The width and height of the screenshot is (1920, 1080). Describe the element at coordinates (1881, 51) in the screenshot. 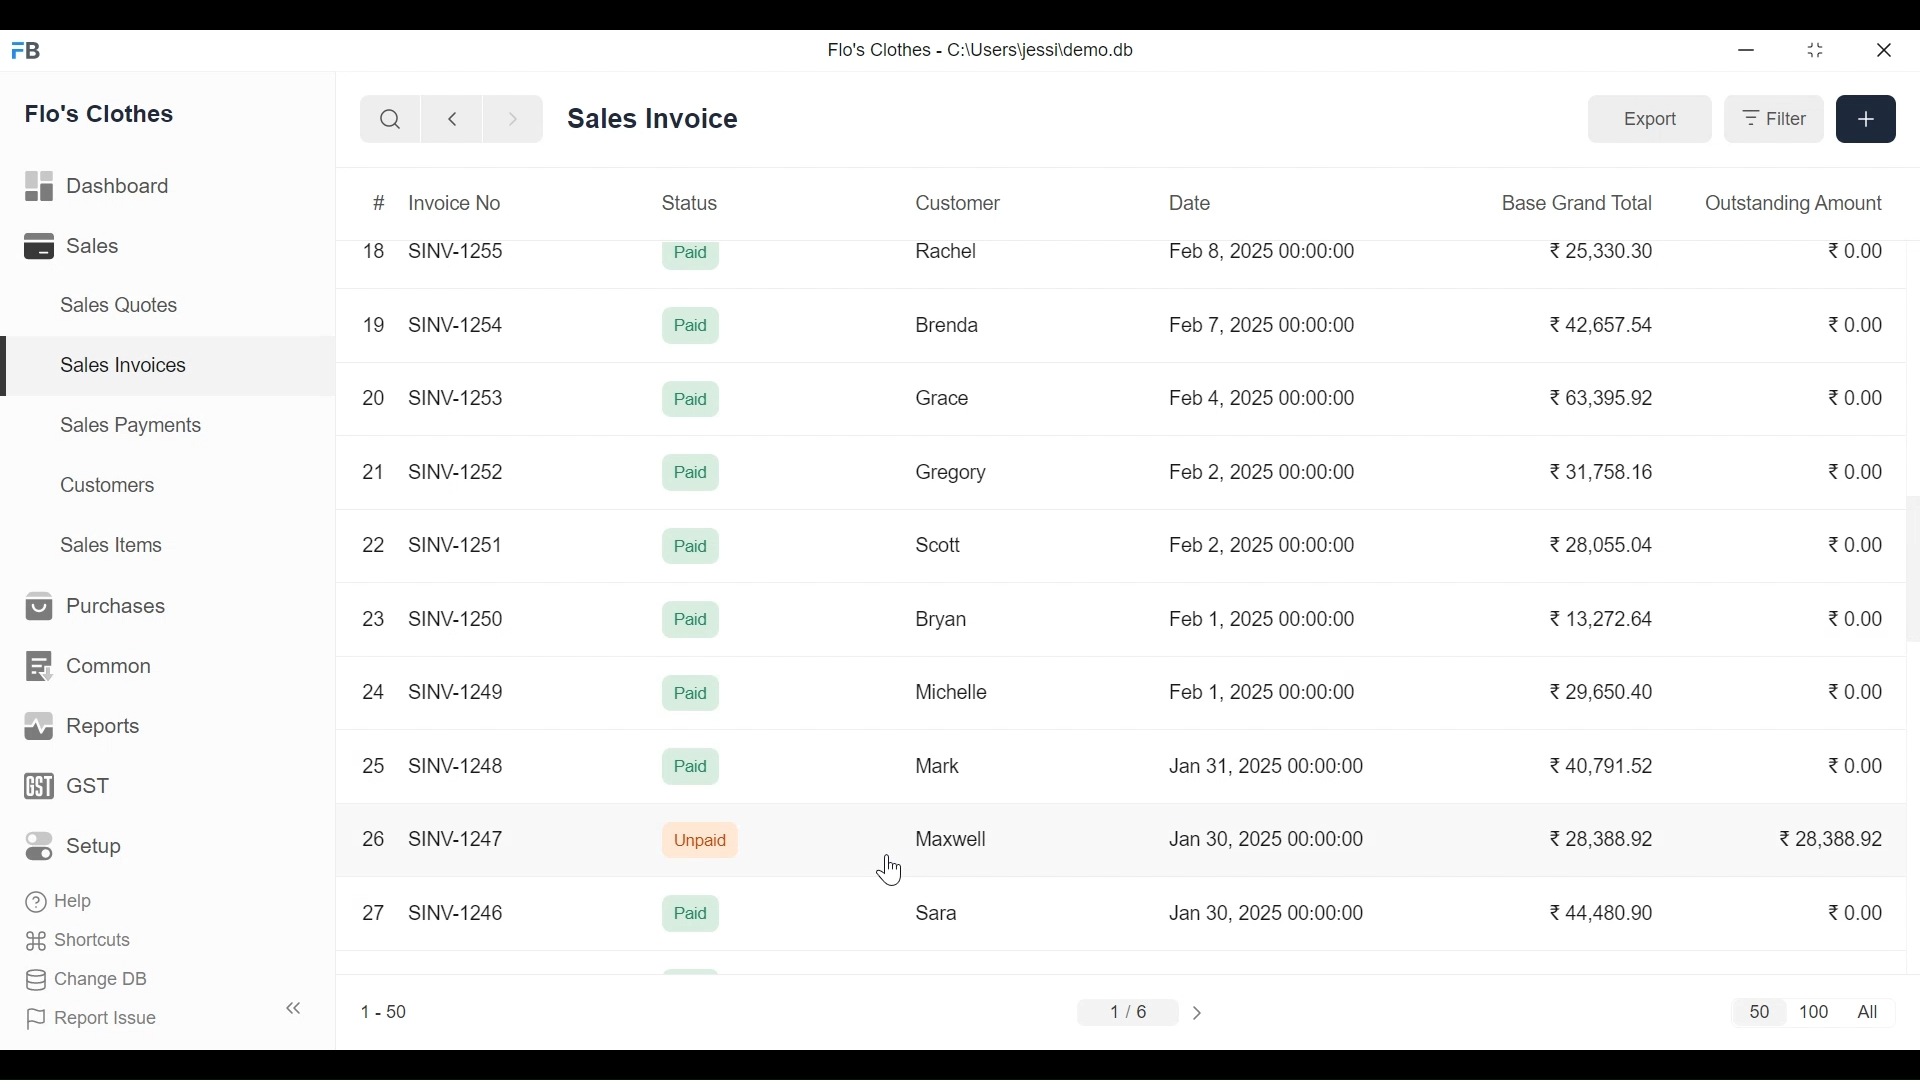

I see `Close` at that location.